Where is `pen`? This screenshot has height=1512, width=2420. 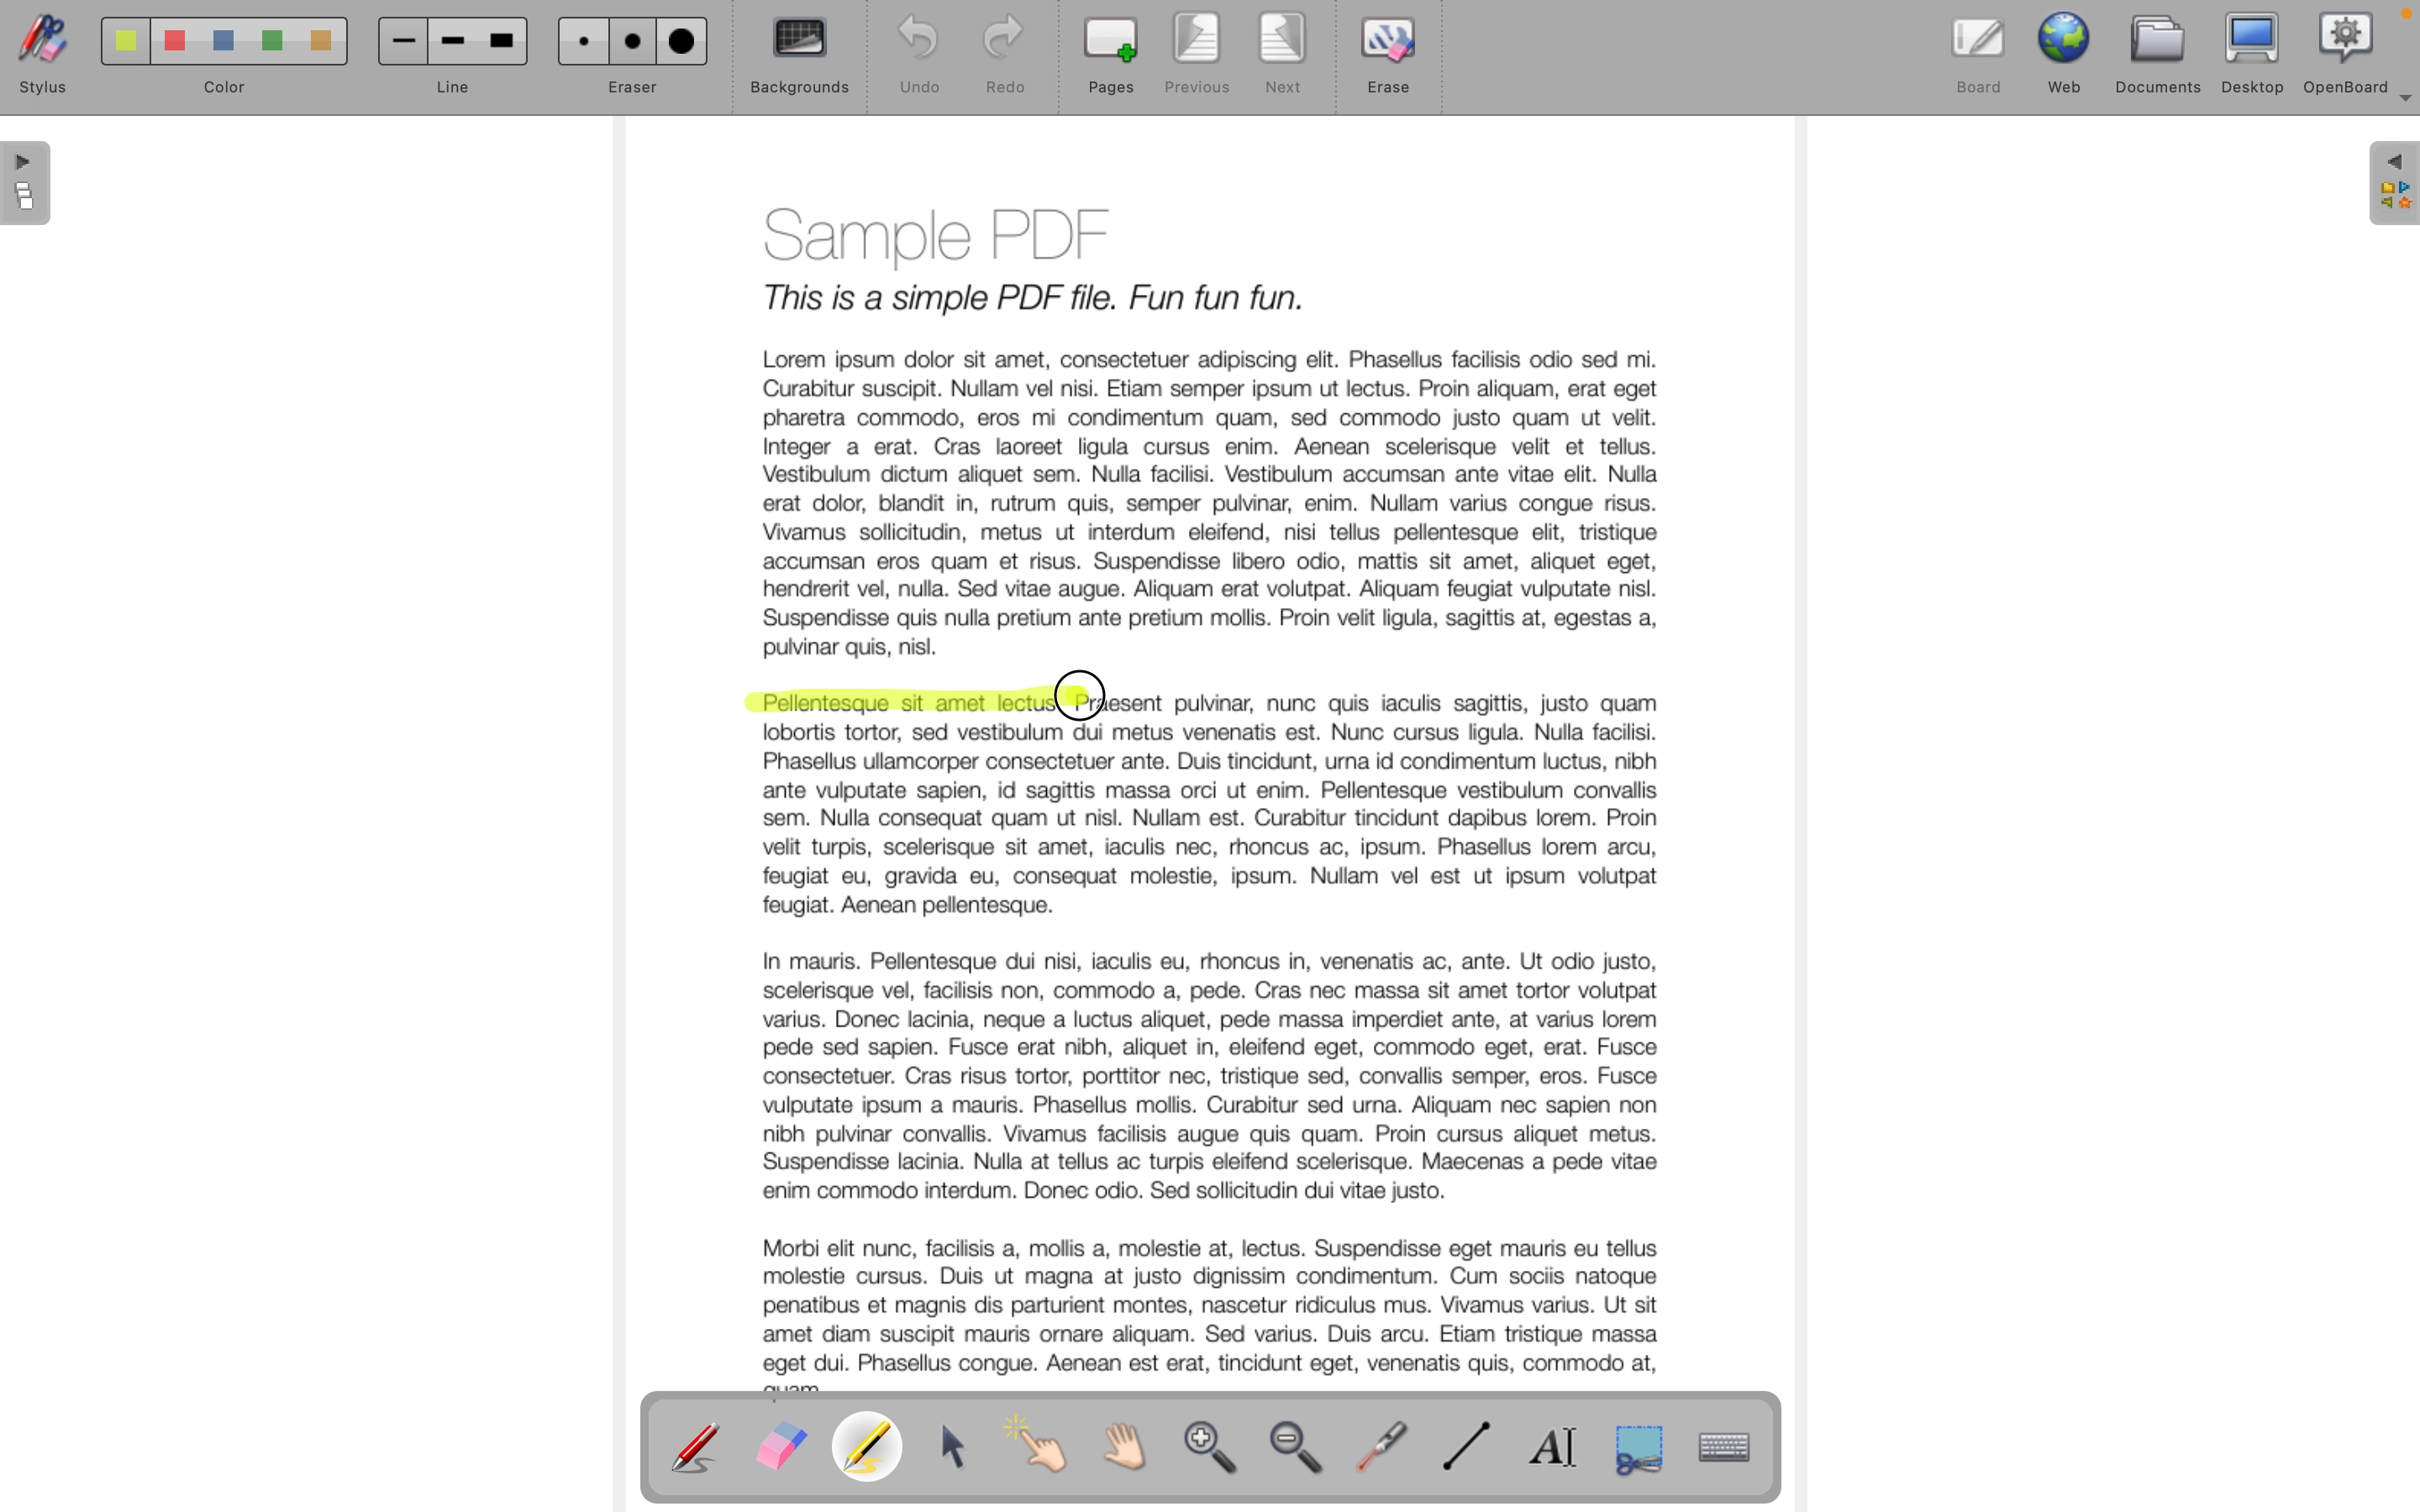
pen is located at coordinates (697, 1446).